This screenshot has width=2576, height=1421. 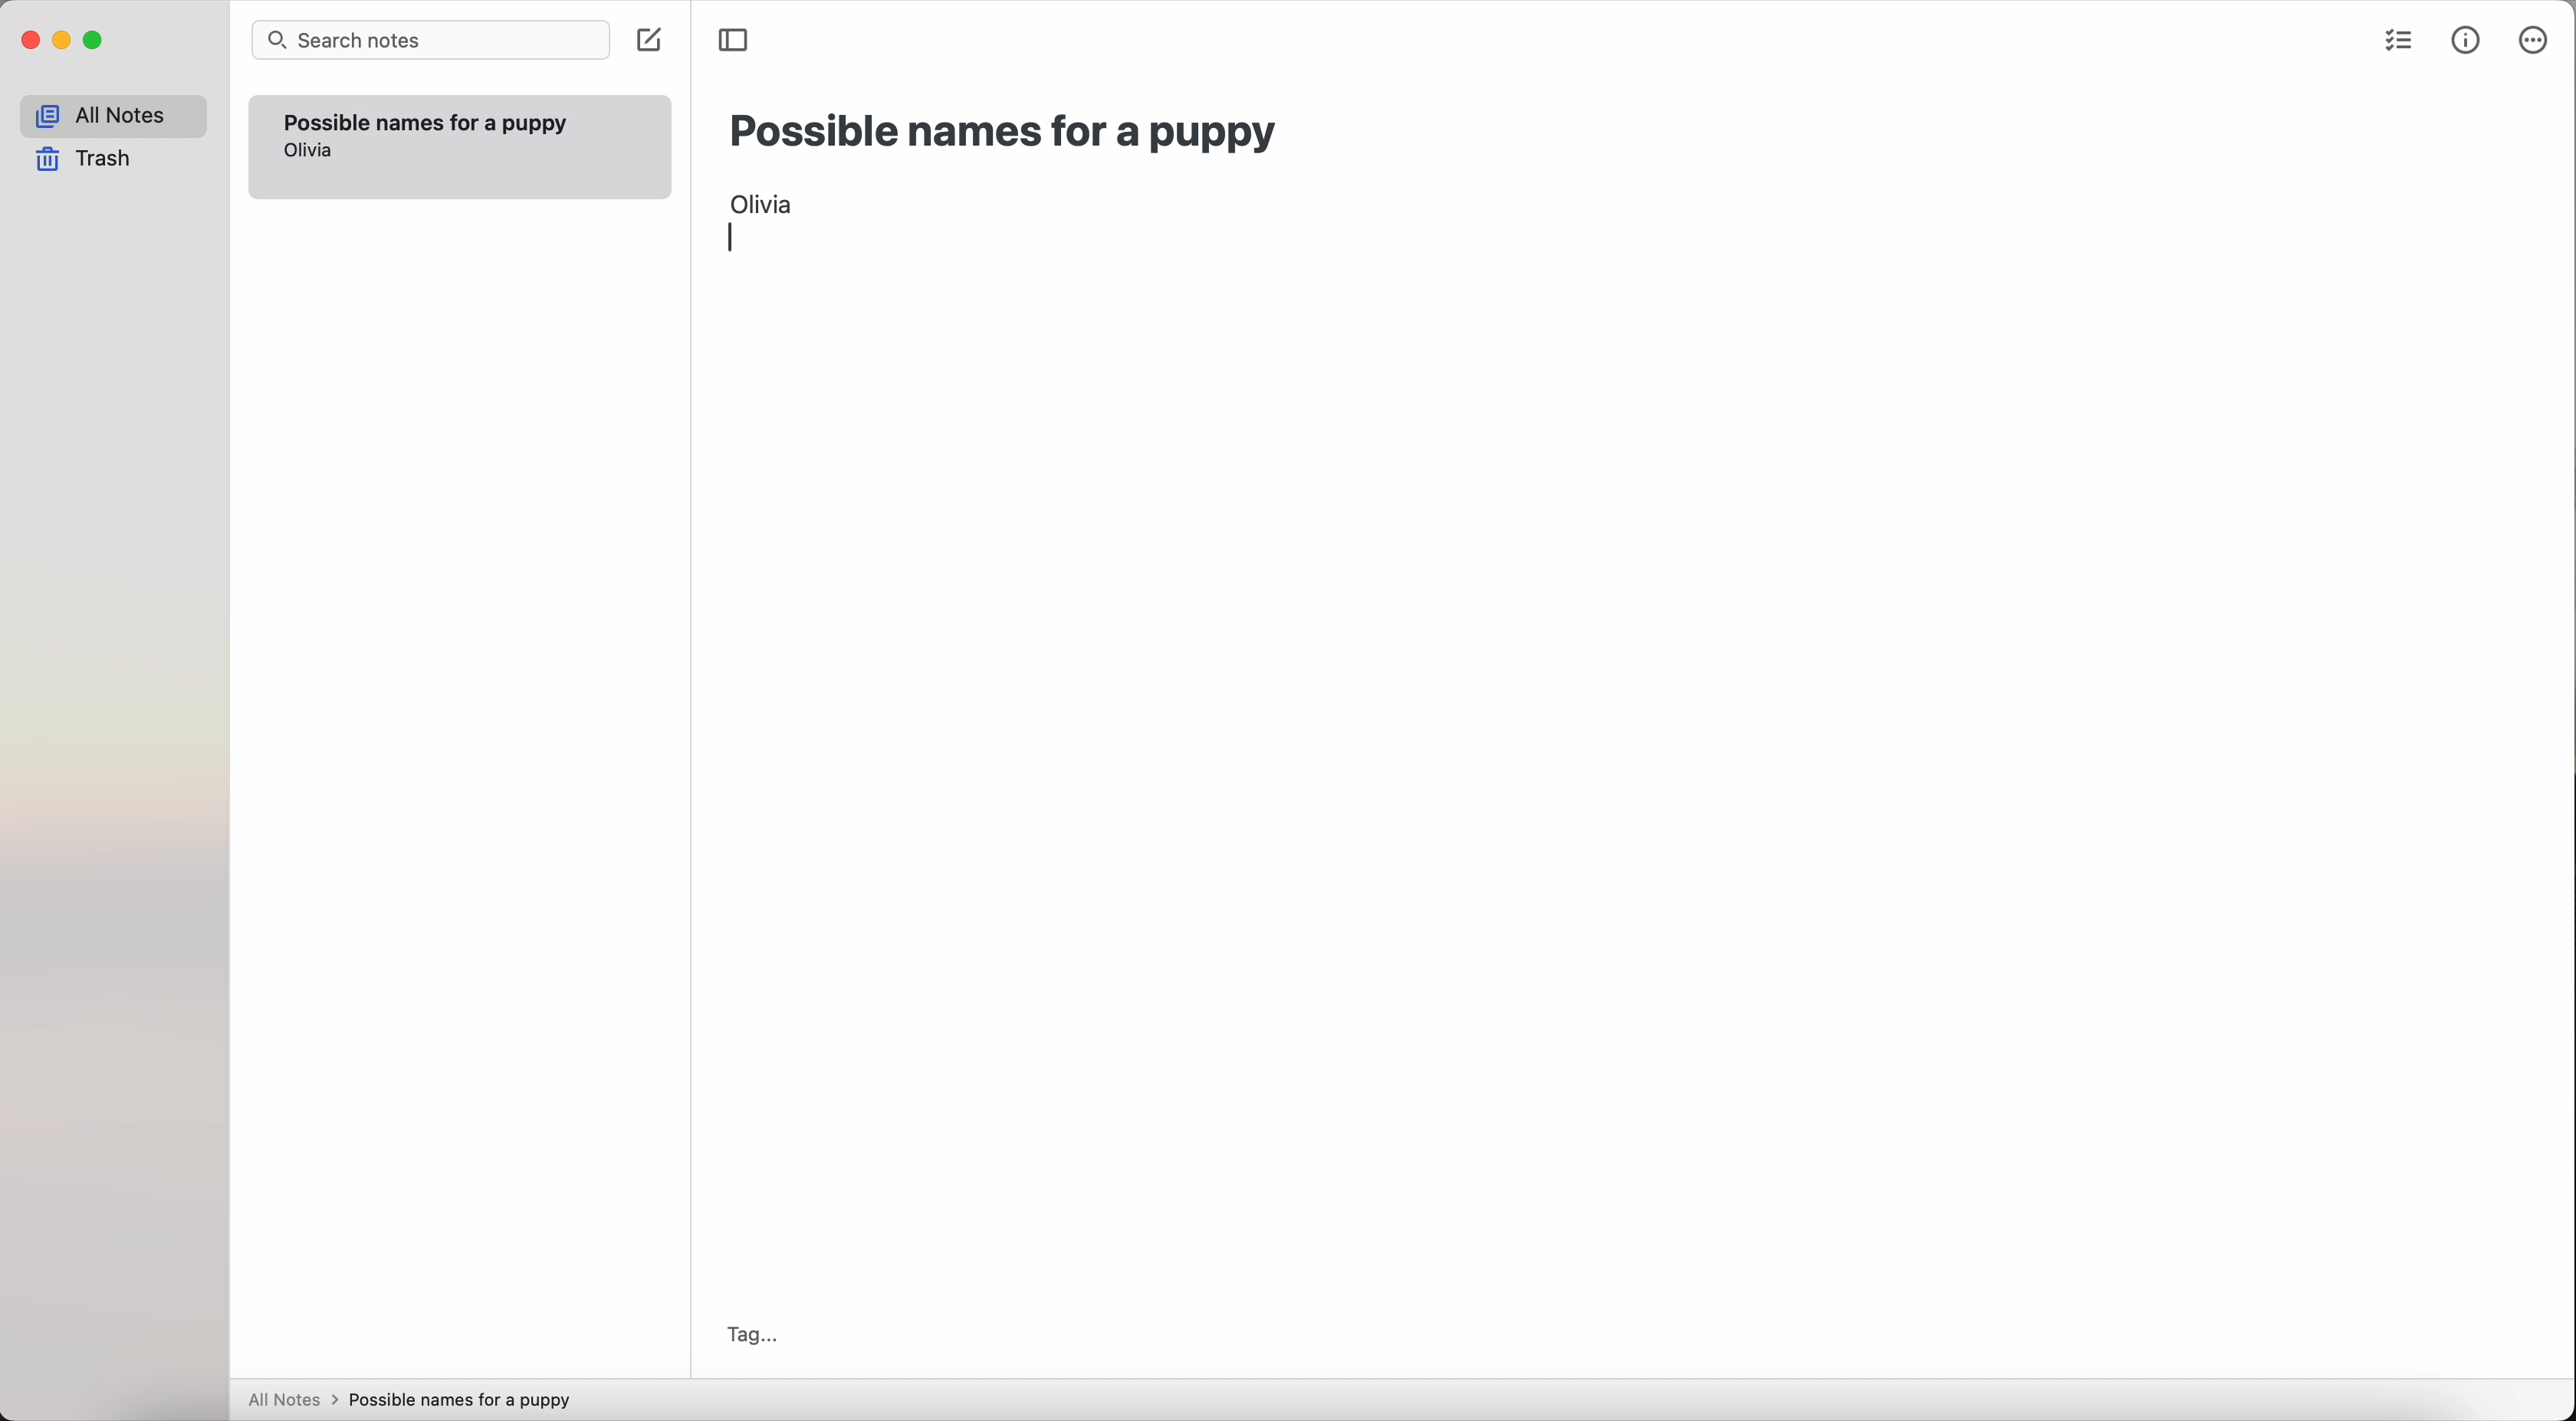 What do you see at coordinates (647, 42) in the screenshot?
I see `create note` at bounding box center [647, 42].